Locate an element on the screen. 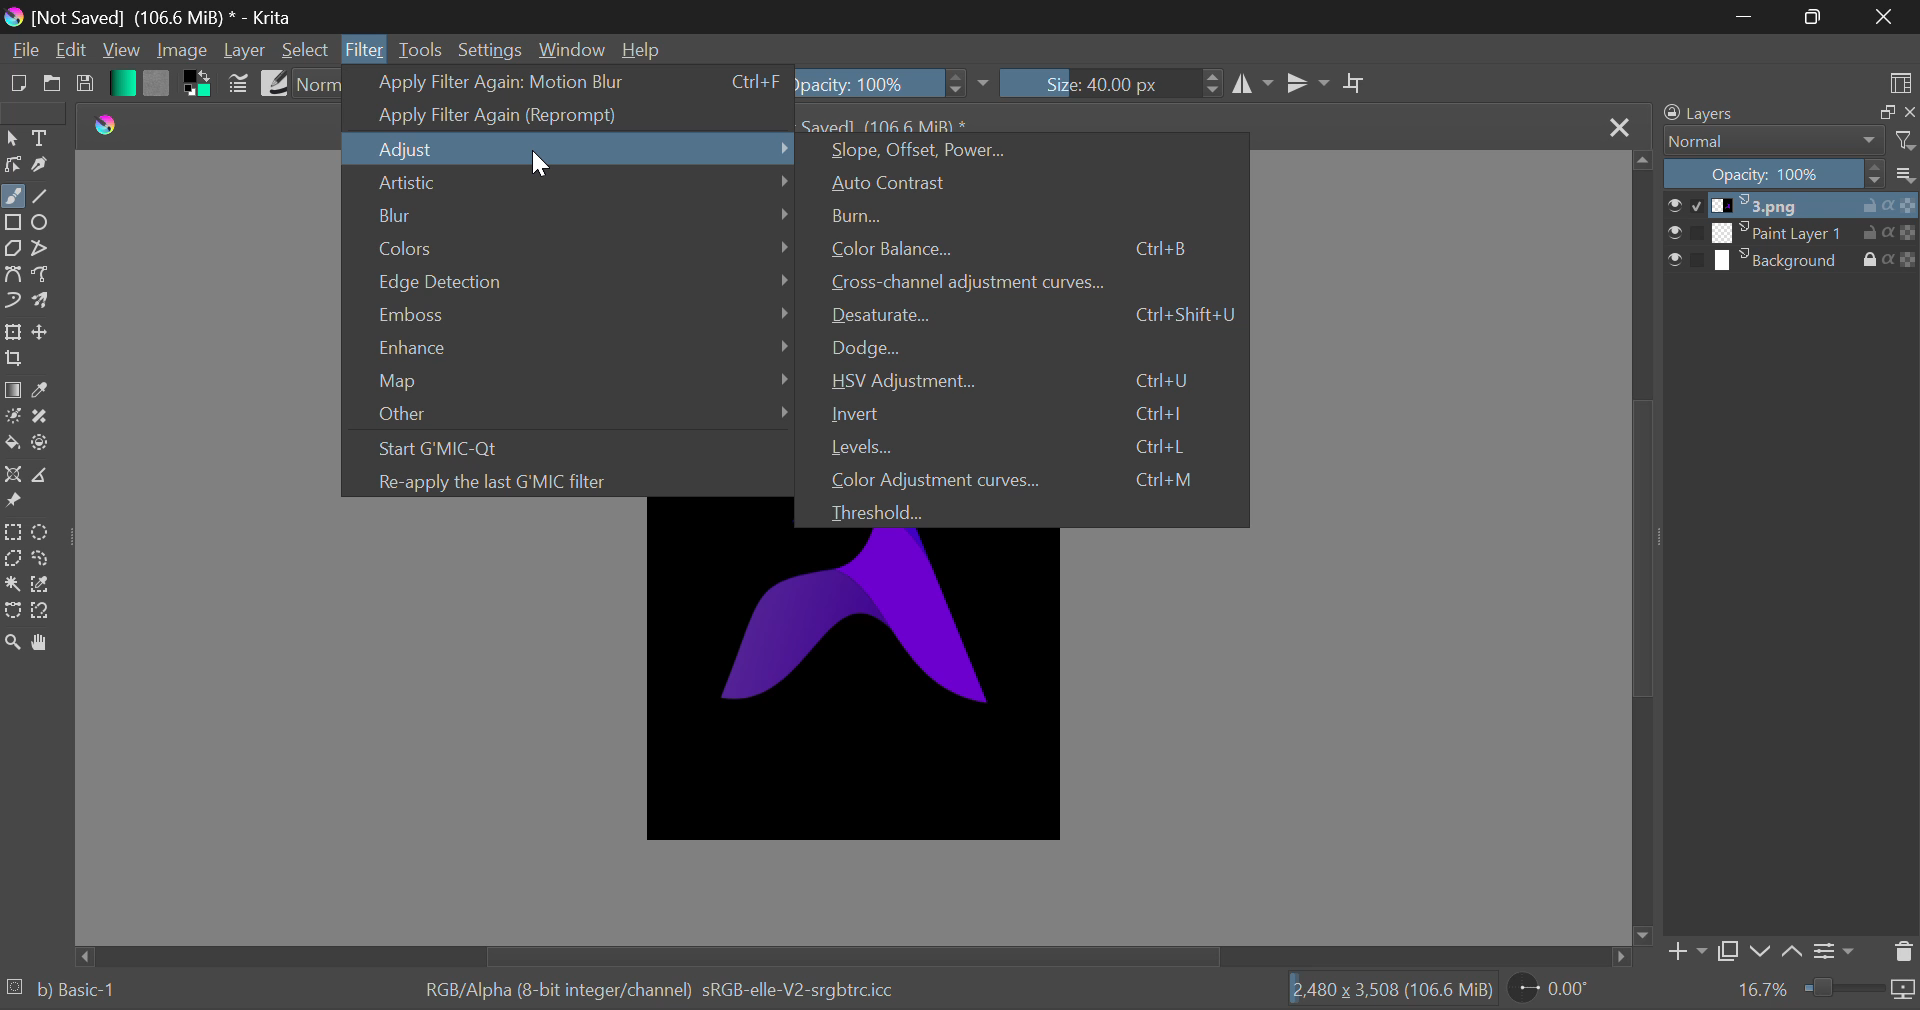  duration is located at coordinates (1858, 990).